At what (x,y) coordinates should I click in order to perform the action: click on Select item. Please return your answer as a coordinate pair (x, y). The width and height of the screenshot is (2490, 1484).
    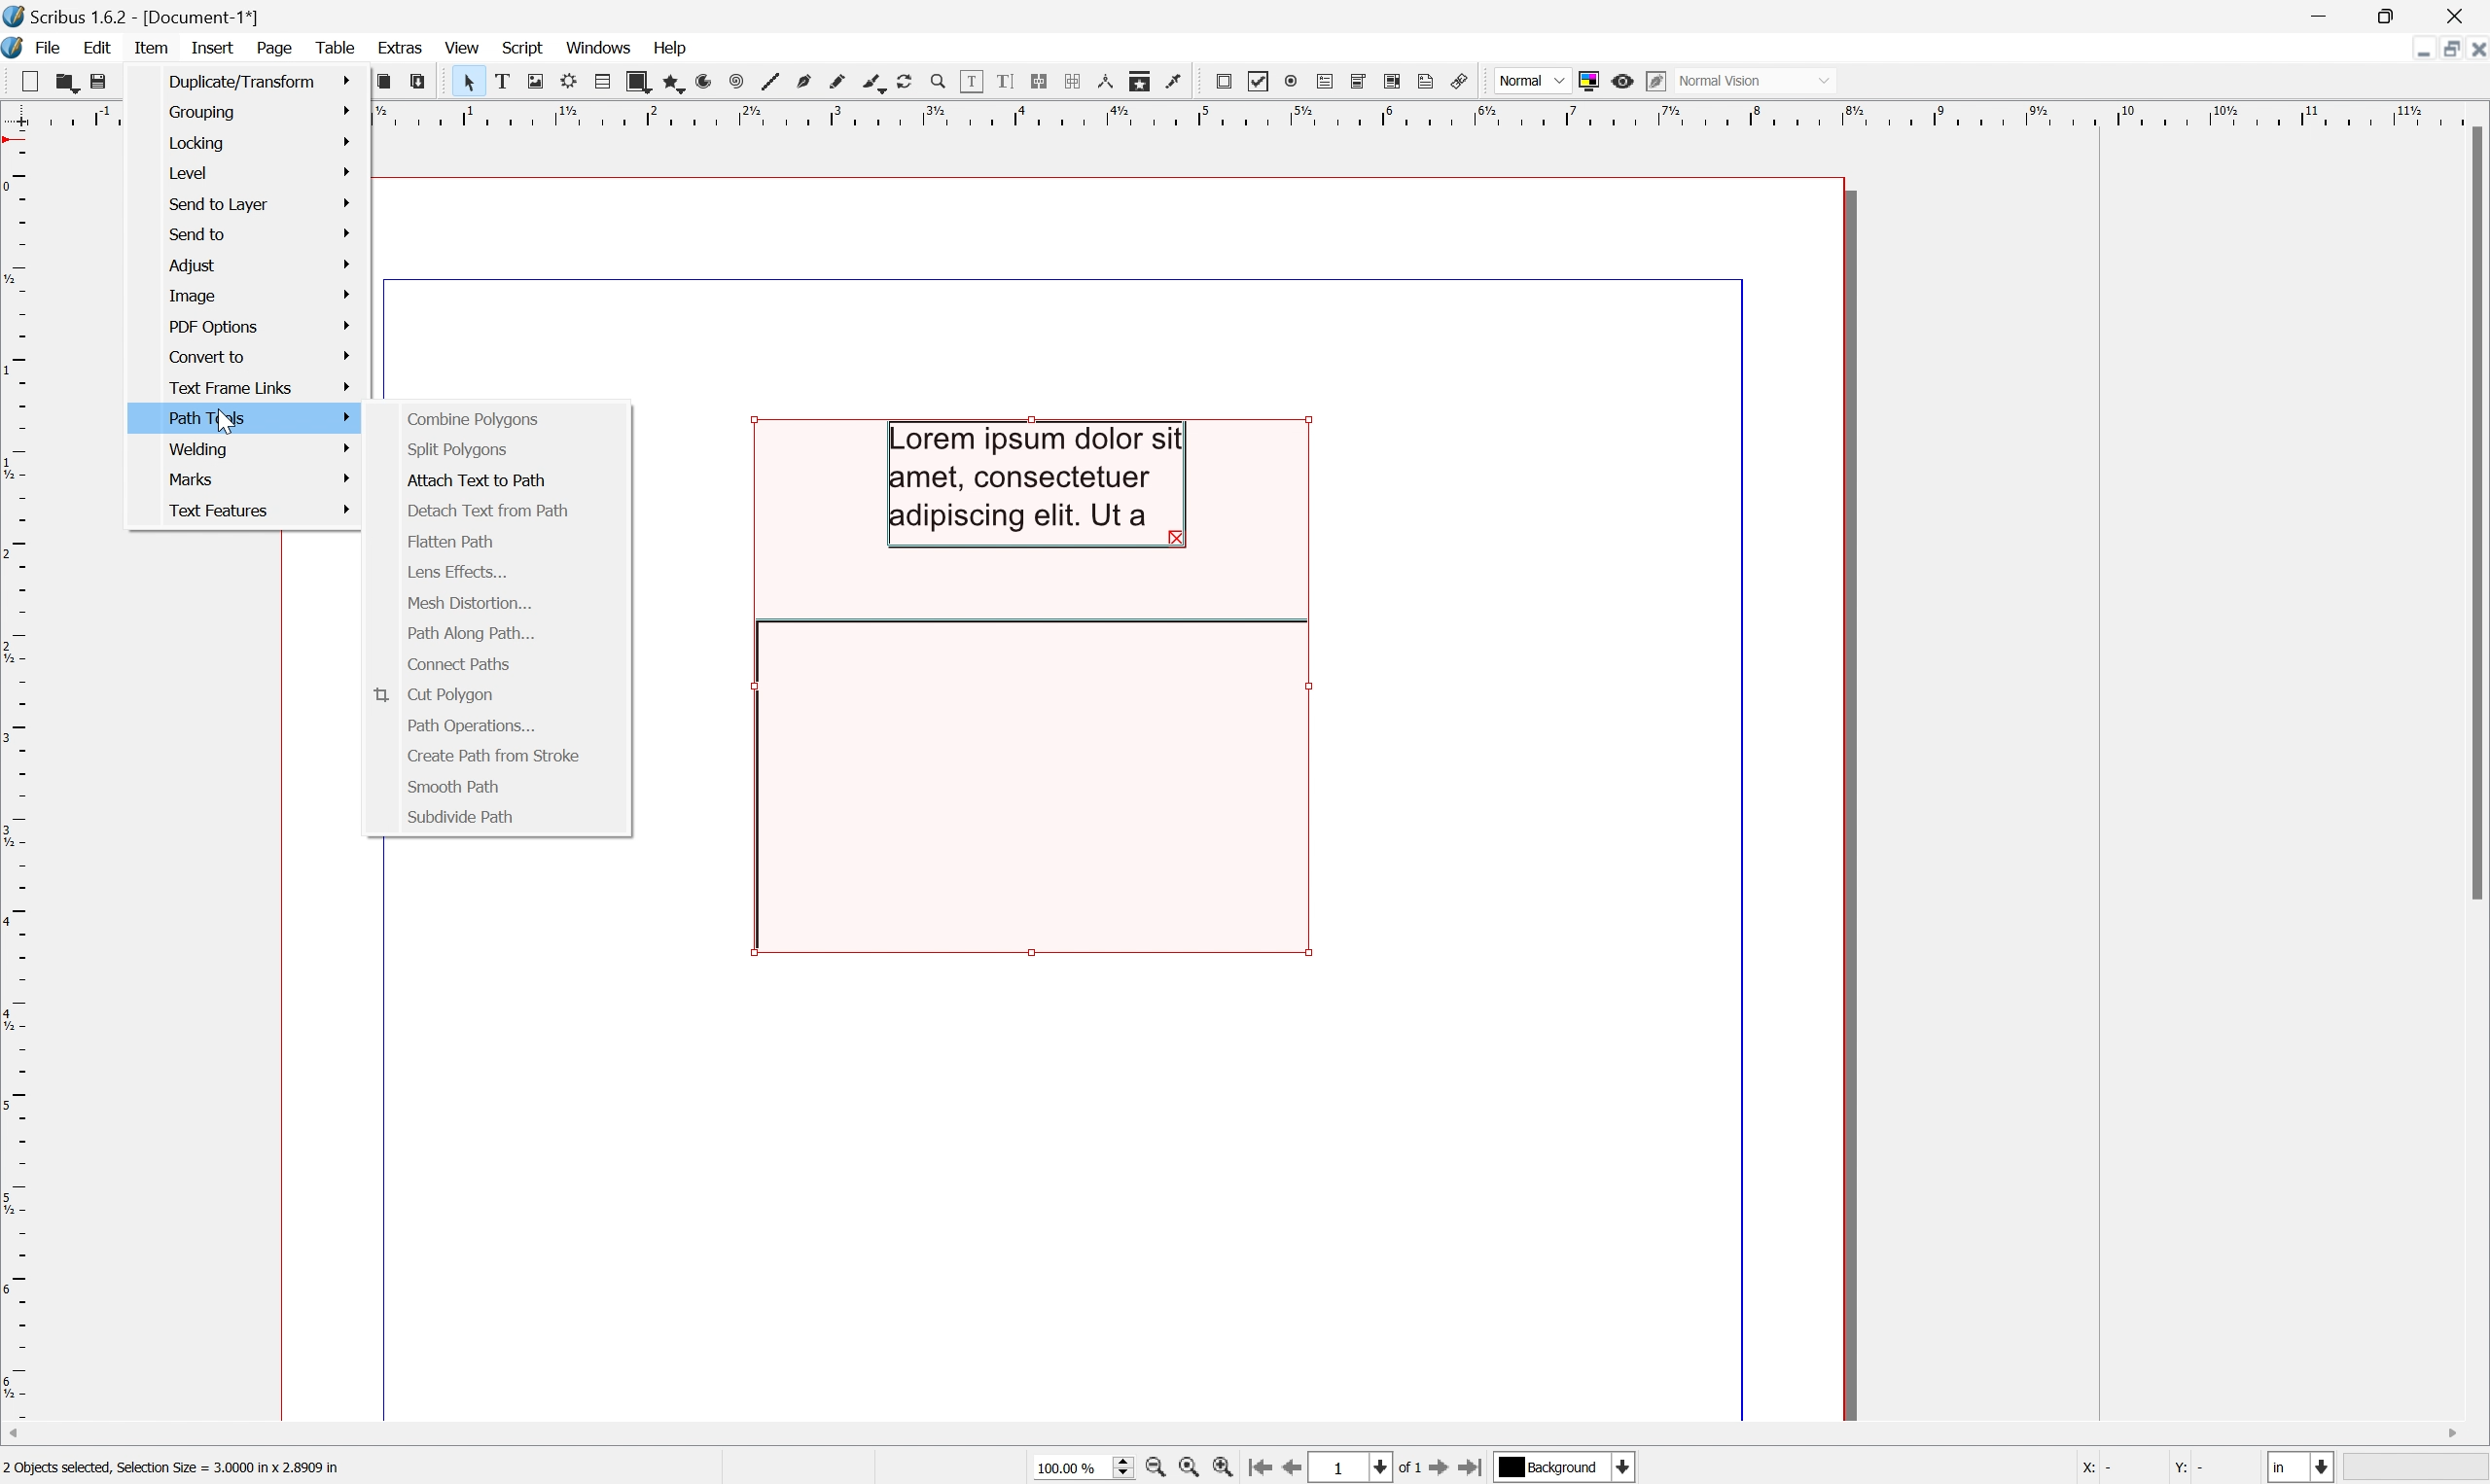
    Looking at the image, I should click on (462, 81).